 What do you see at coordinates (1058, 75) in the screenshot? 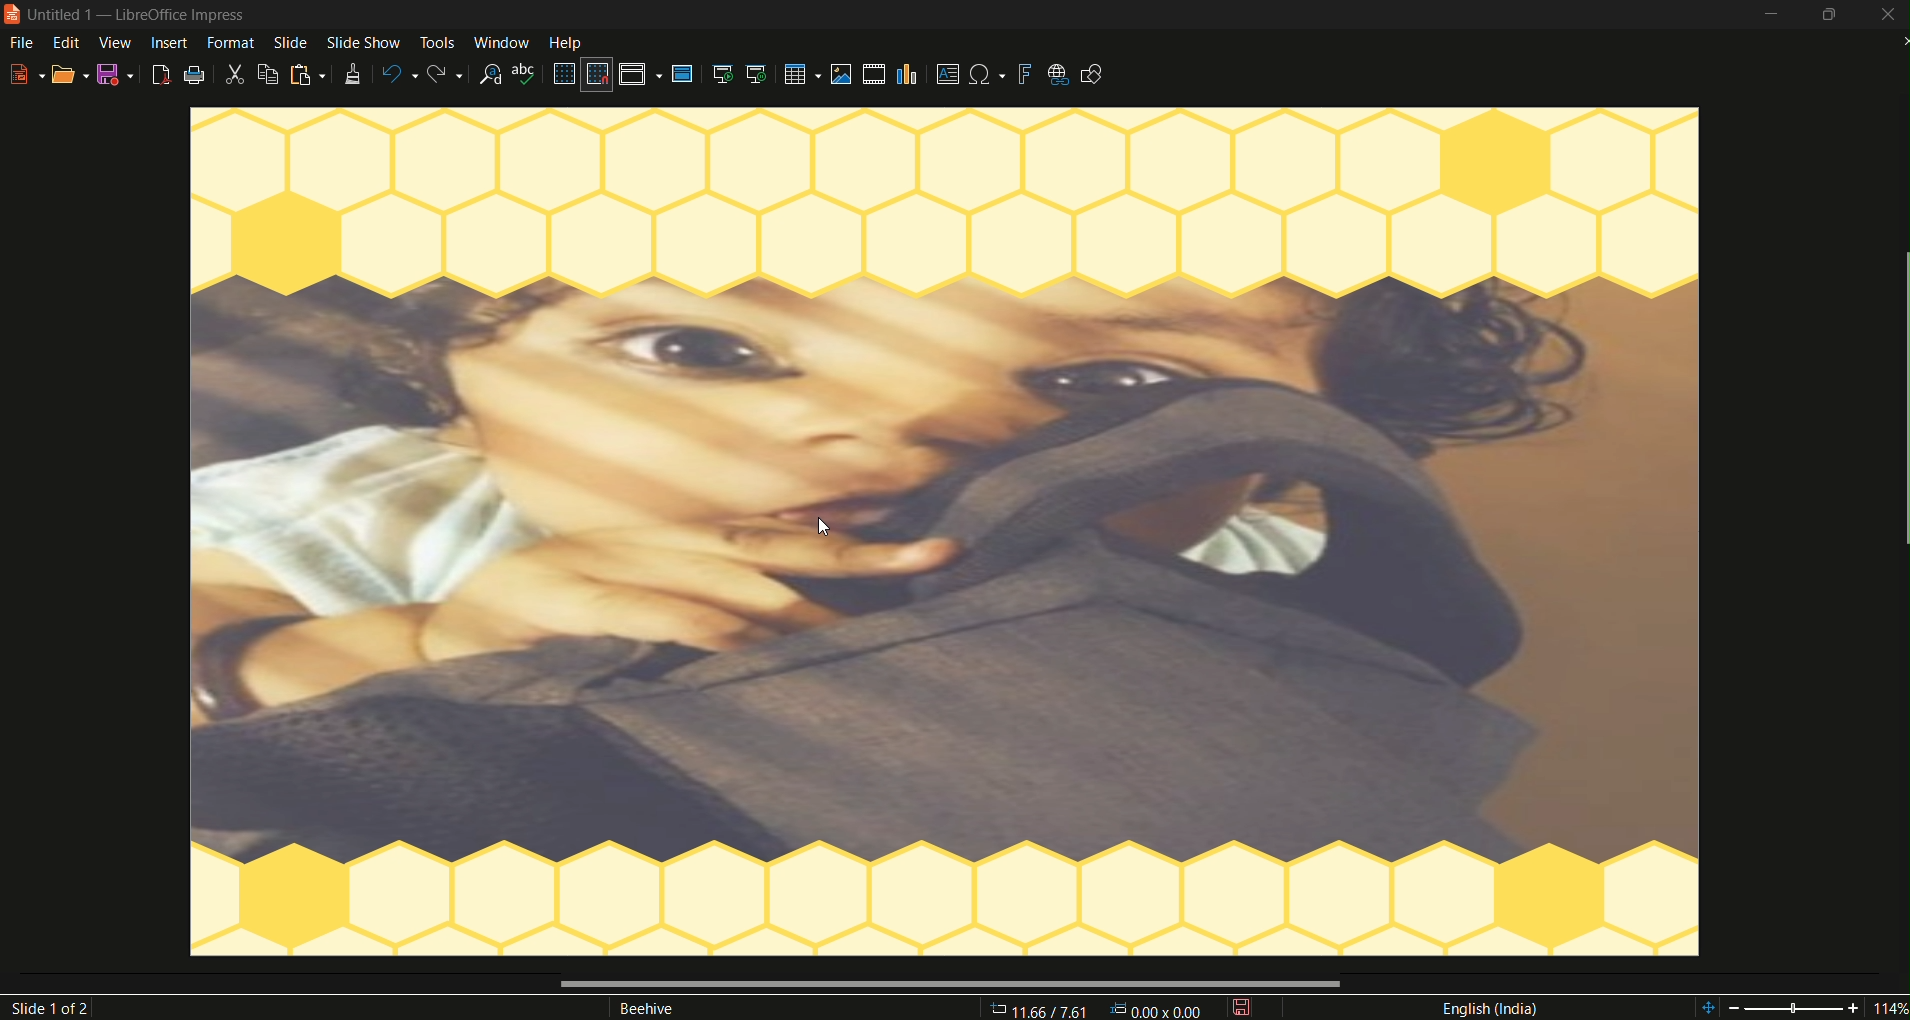
I see `insert hyperlink` at bounding box center [1058, 75].